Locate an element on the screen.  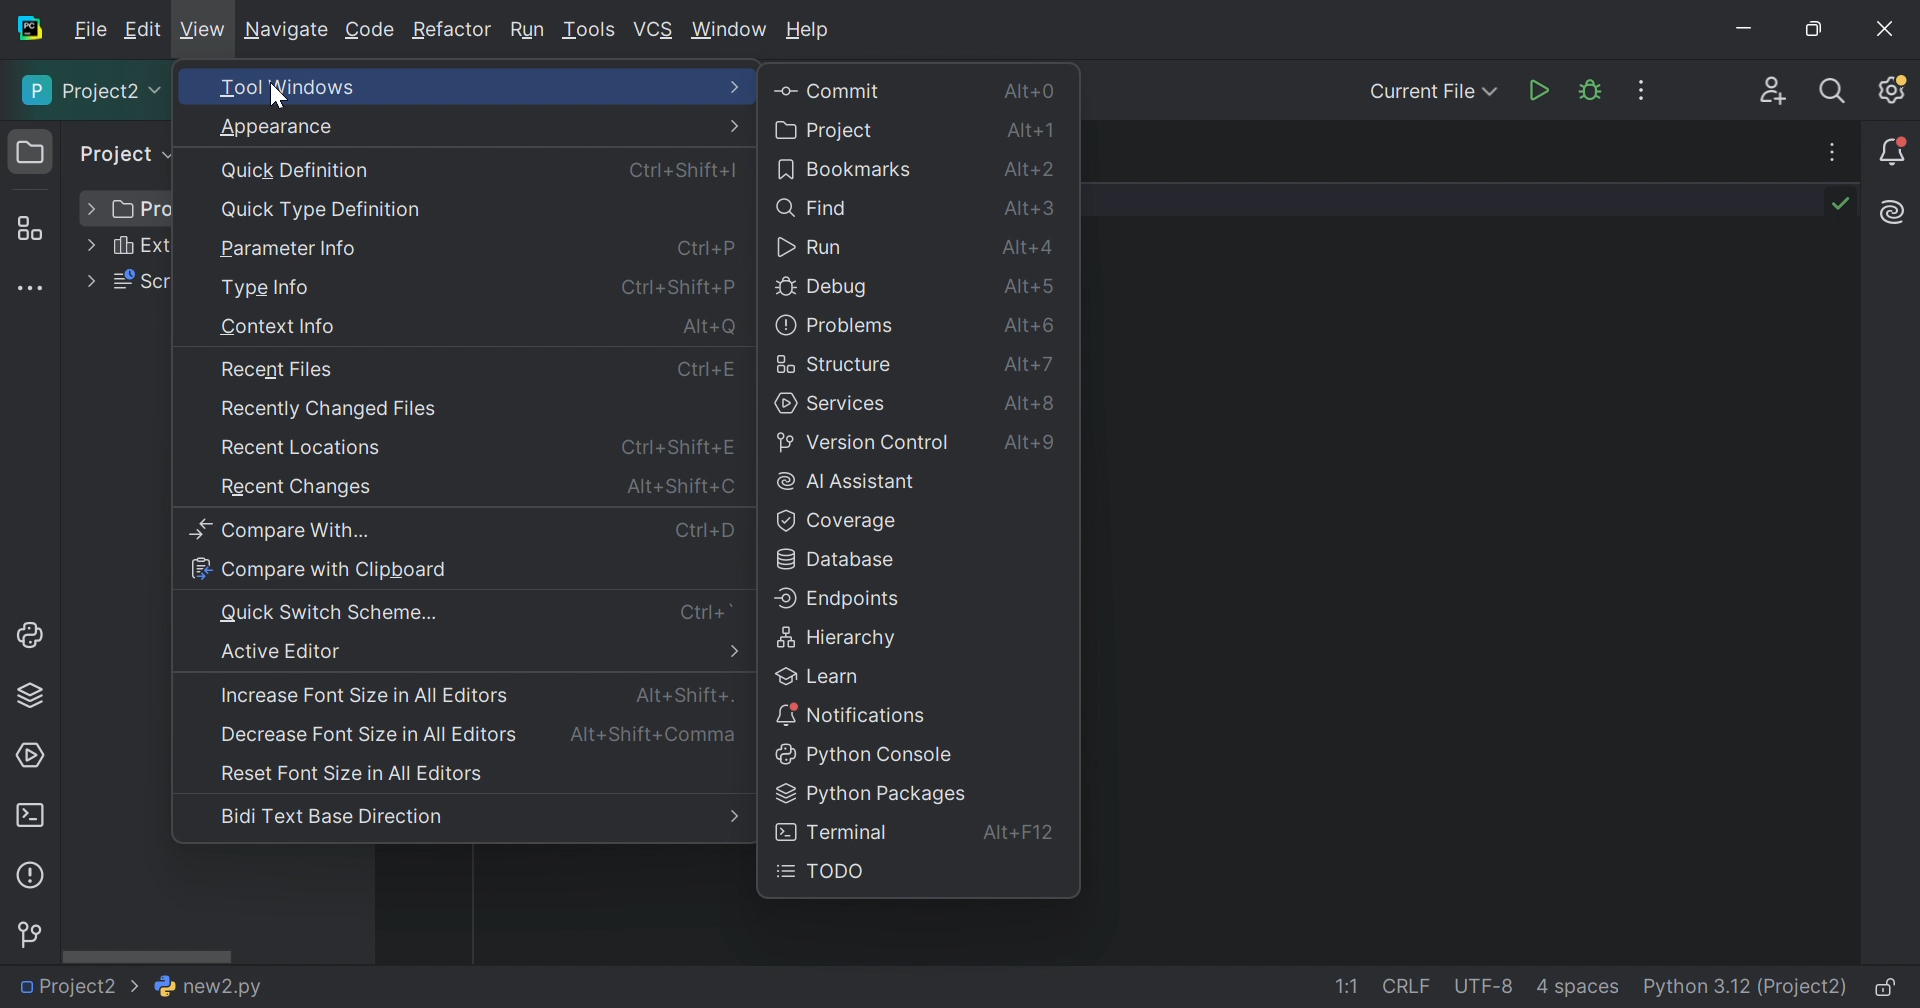
Search Everywhere is located at coordinates (1834, 90).